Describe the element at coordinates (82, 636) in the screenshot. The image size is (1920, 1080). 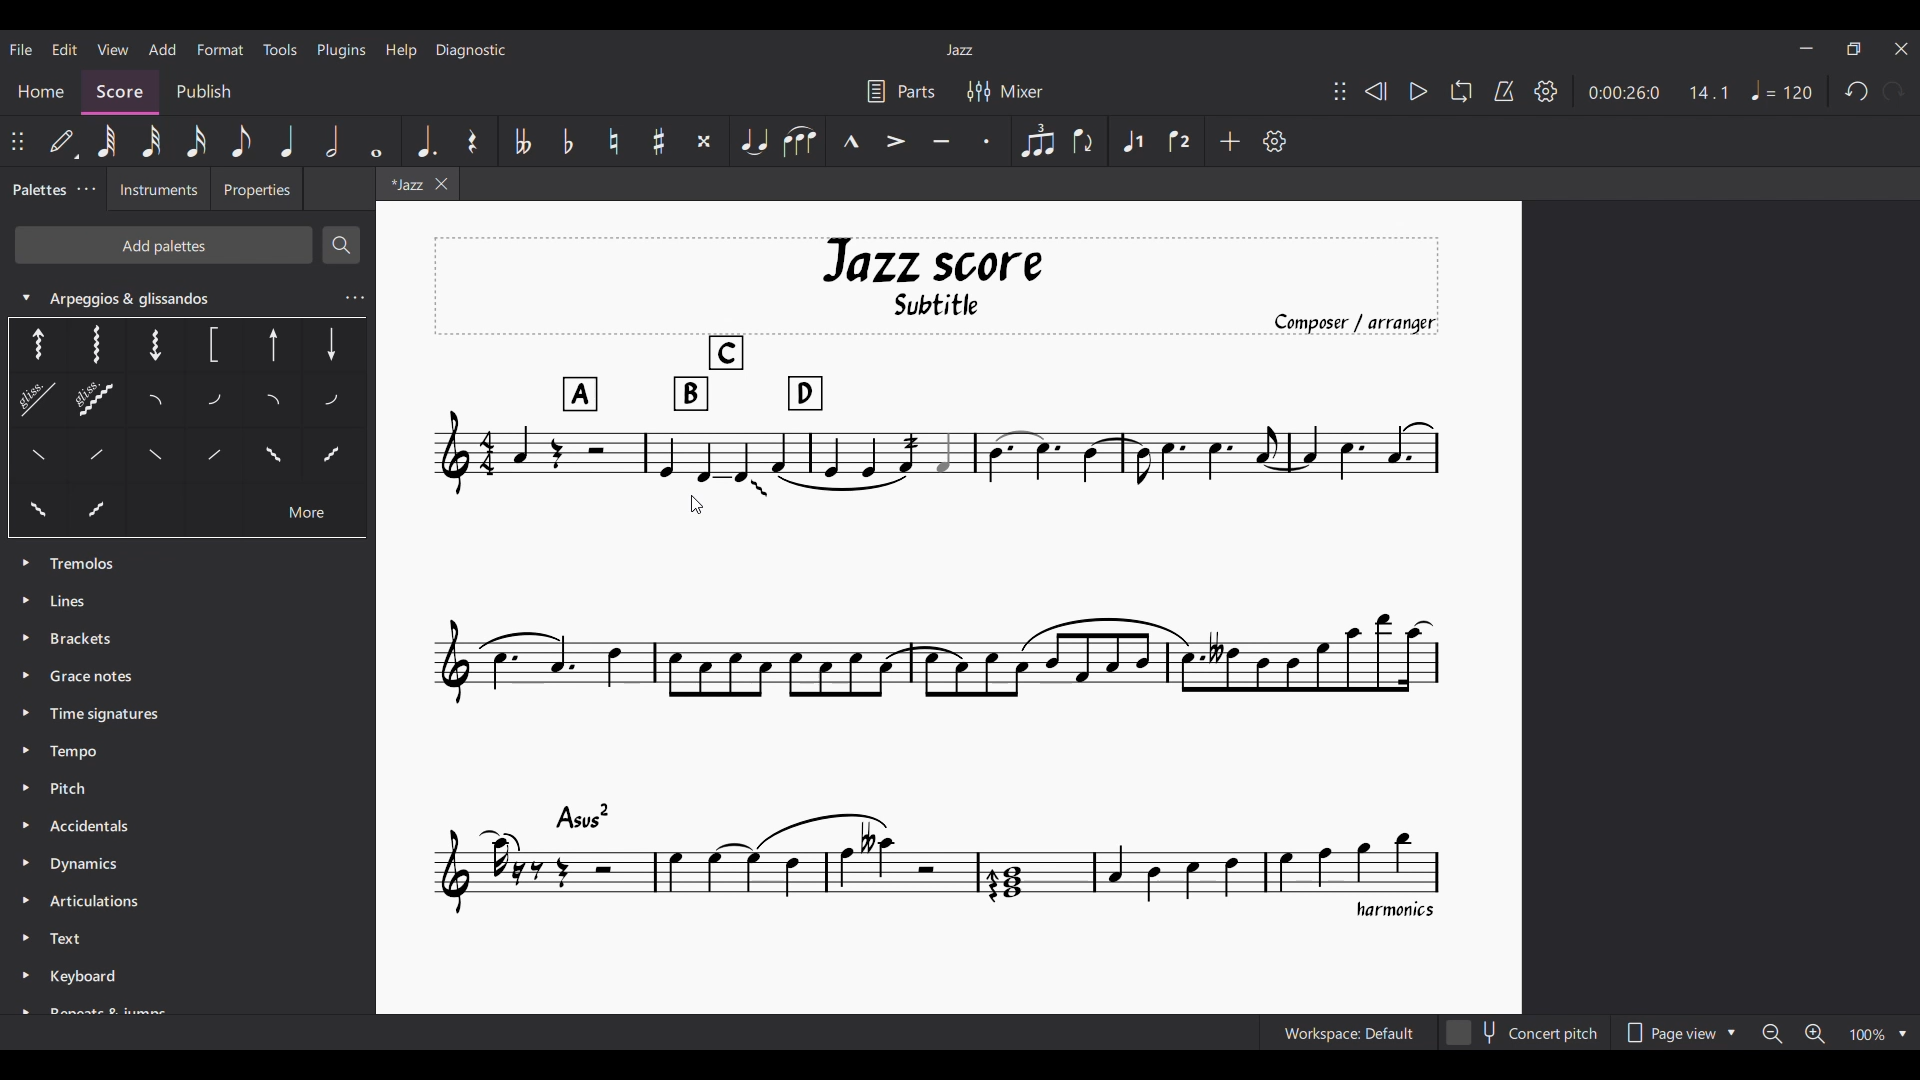
I see `Brackets` at that location.